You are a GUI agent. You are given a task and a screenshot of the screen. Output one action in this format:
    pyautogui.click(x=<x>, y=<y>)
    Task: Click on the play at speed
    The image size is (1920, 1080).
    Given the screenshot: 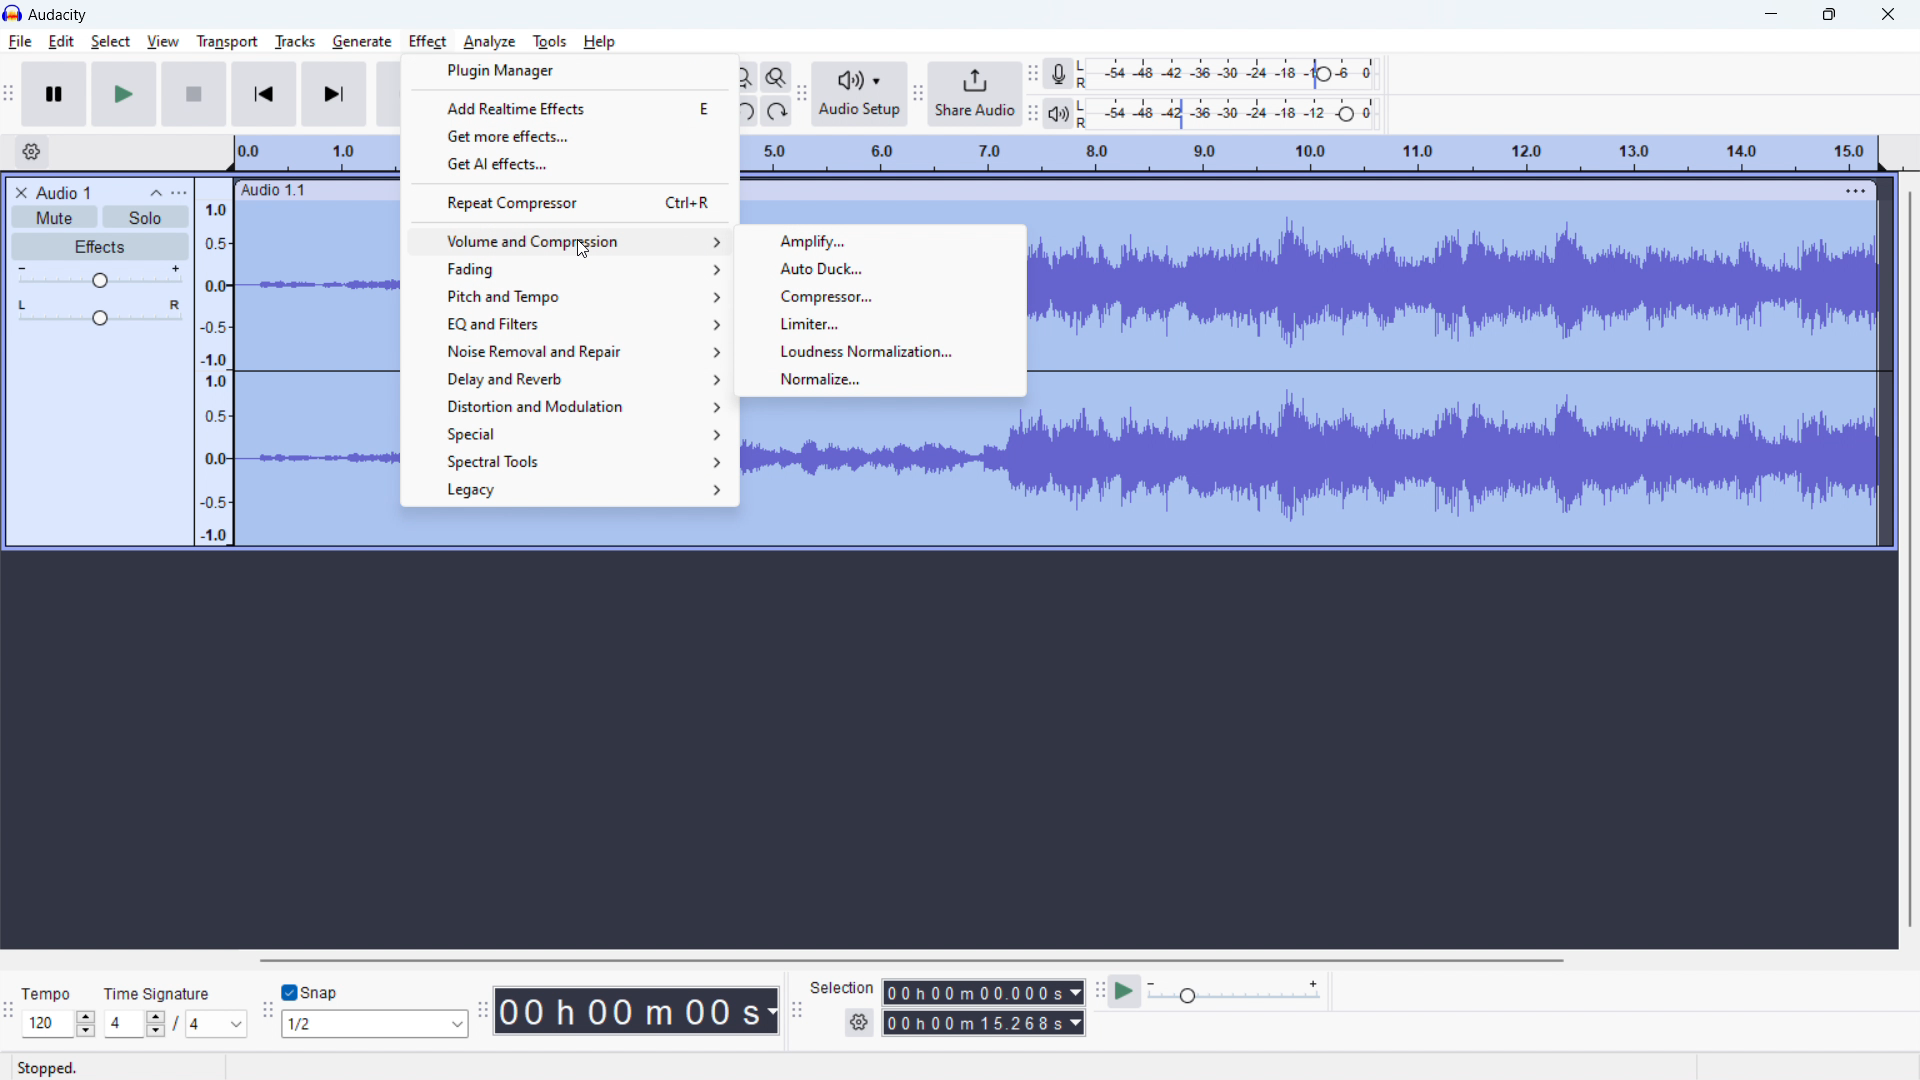 What is the action you would take?
    pyautogui.click(x=1125, y=992)
    